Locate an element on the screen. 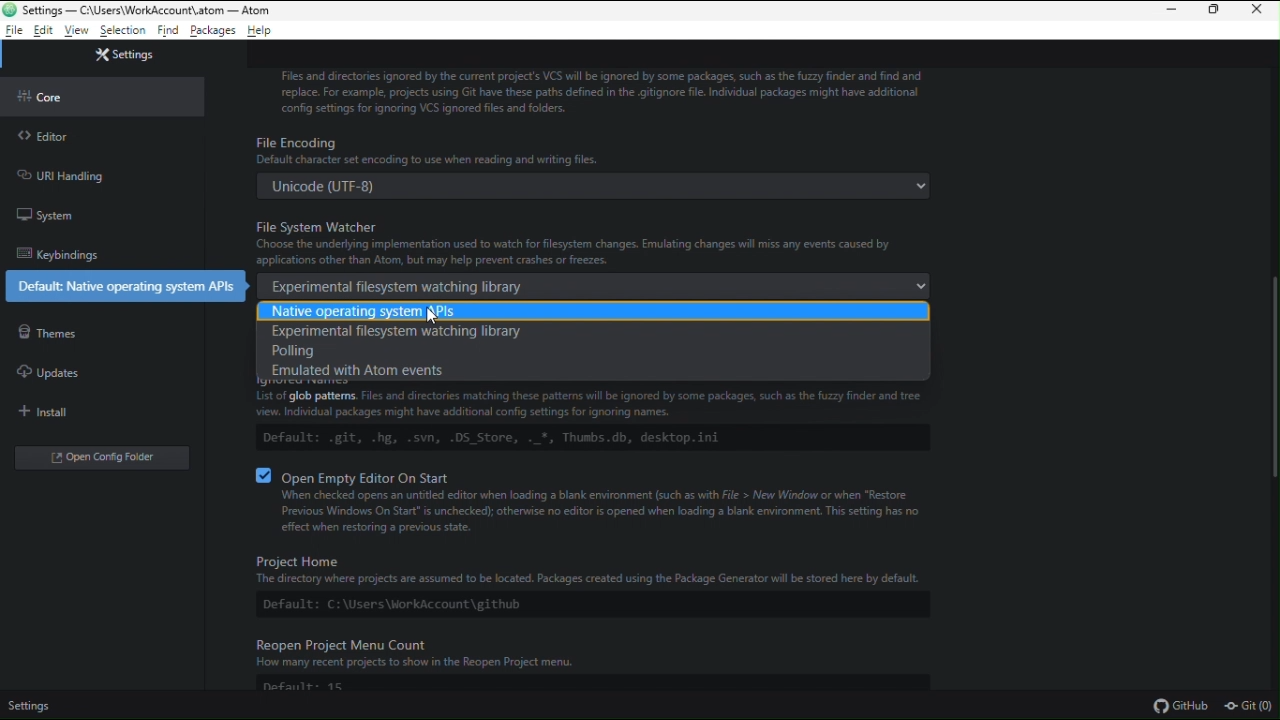 Image resolution: width=1280 pixels, height=720 pixels. Settings is located at coordinates (123, 53).